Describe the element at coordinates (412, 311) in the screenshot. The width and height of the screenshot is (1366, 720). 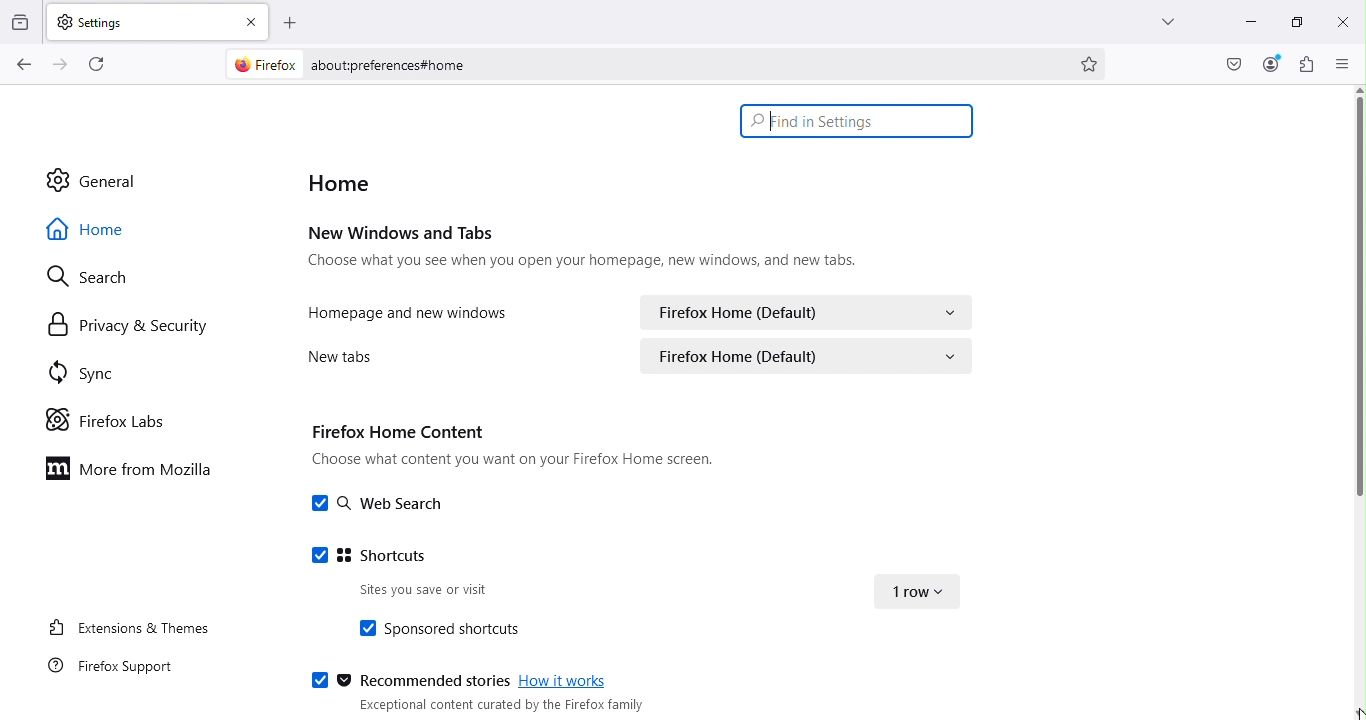
I see `Homepage and new windows` at that location.